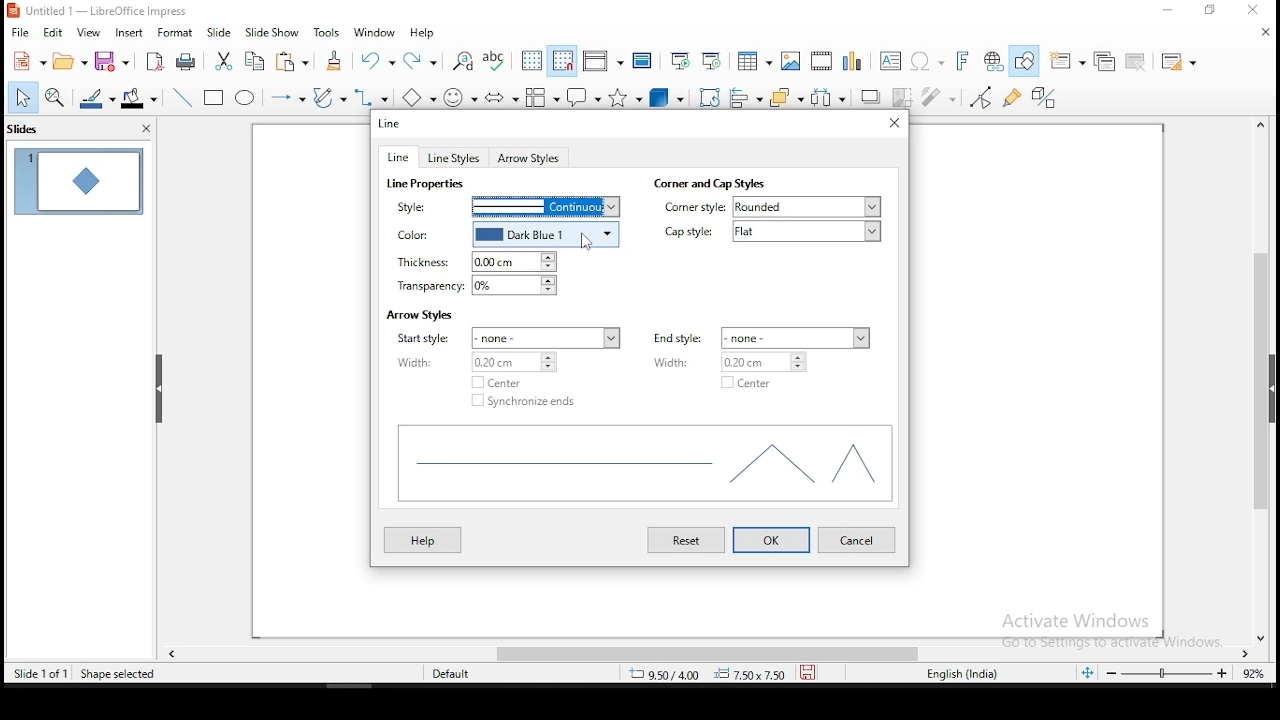  I want to click on none, so click(797, 336).